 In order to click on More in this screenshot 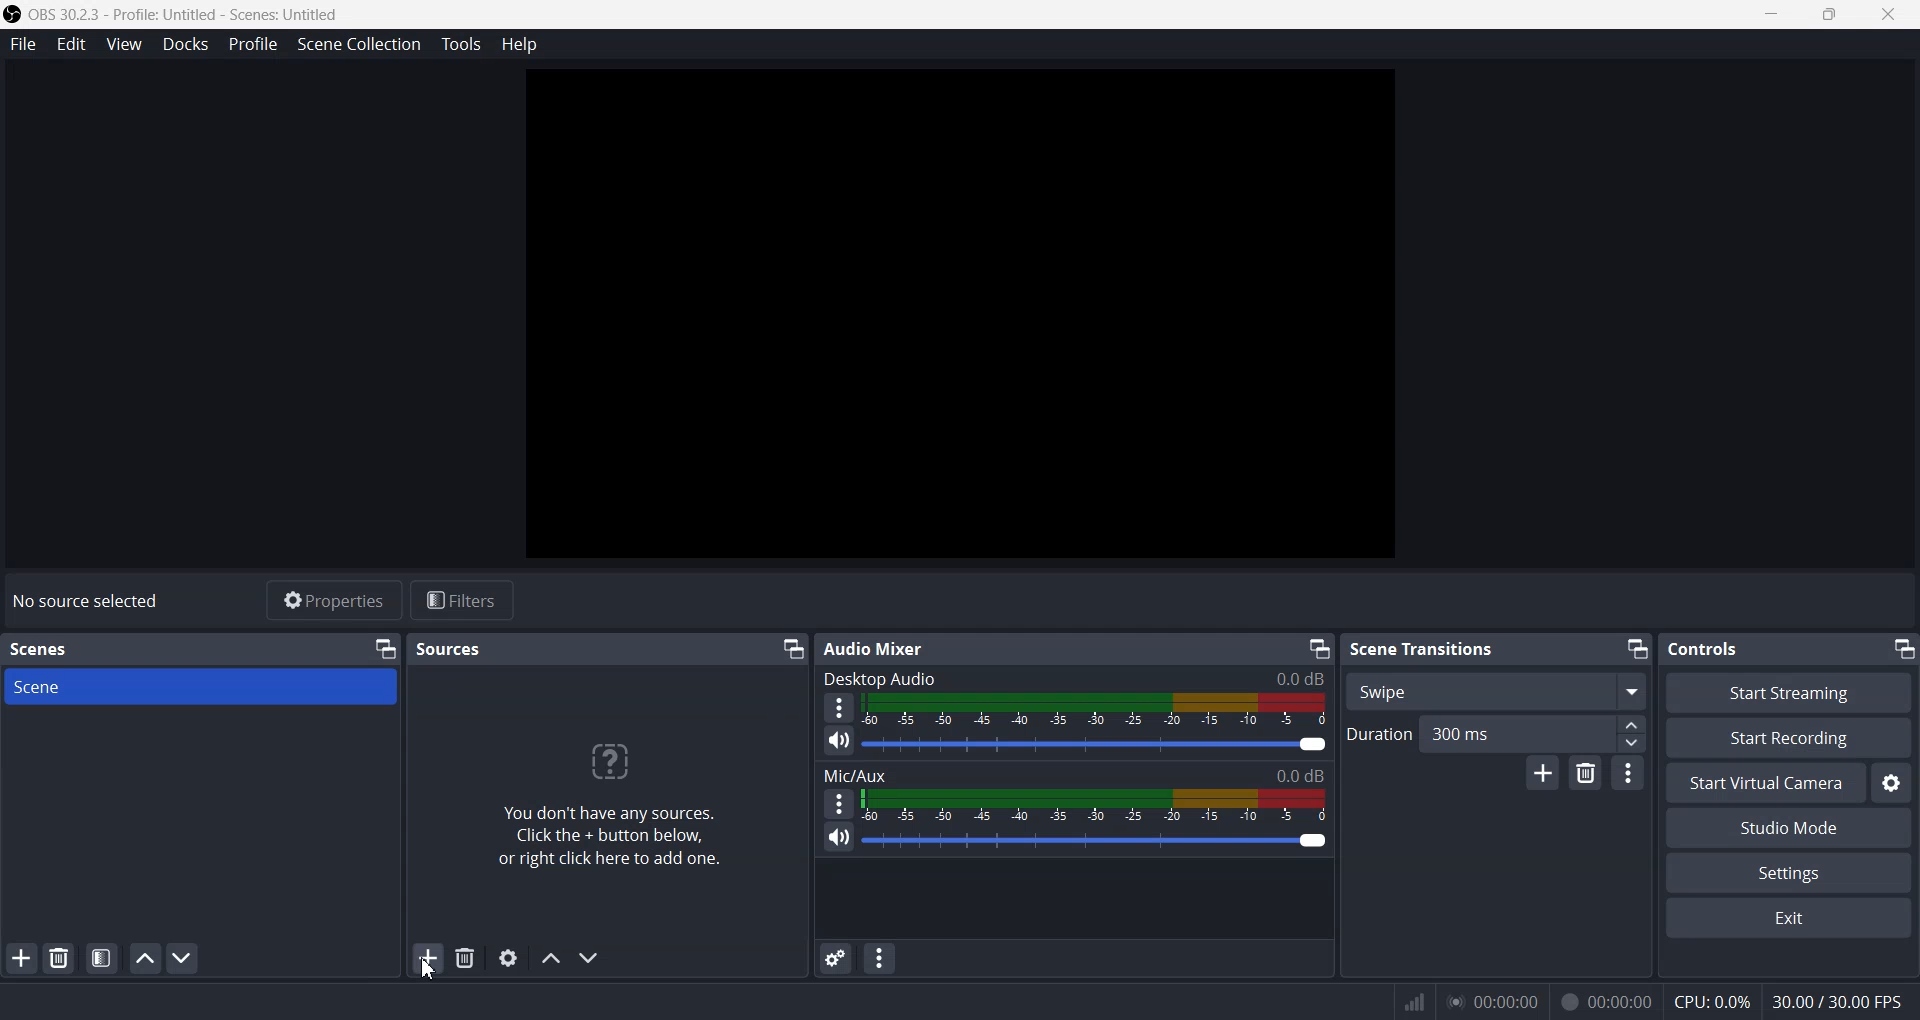, I will do `click(839, 707)`.